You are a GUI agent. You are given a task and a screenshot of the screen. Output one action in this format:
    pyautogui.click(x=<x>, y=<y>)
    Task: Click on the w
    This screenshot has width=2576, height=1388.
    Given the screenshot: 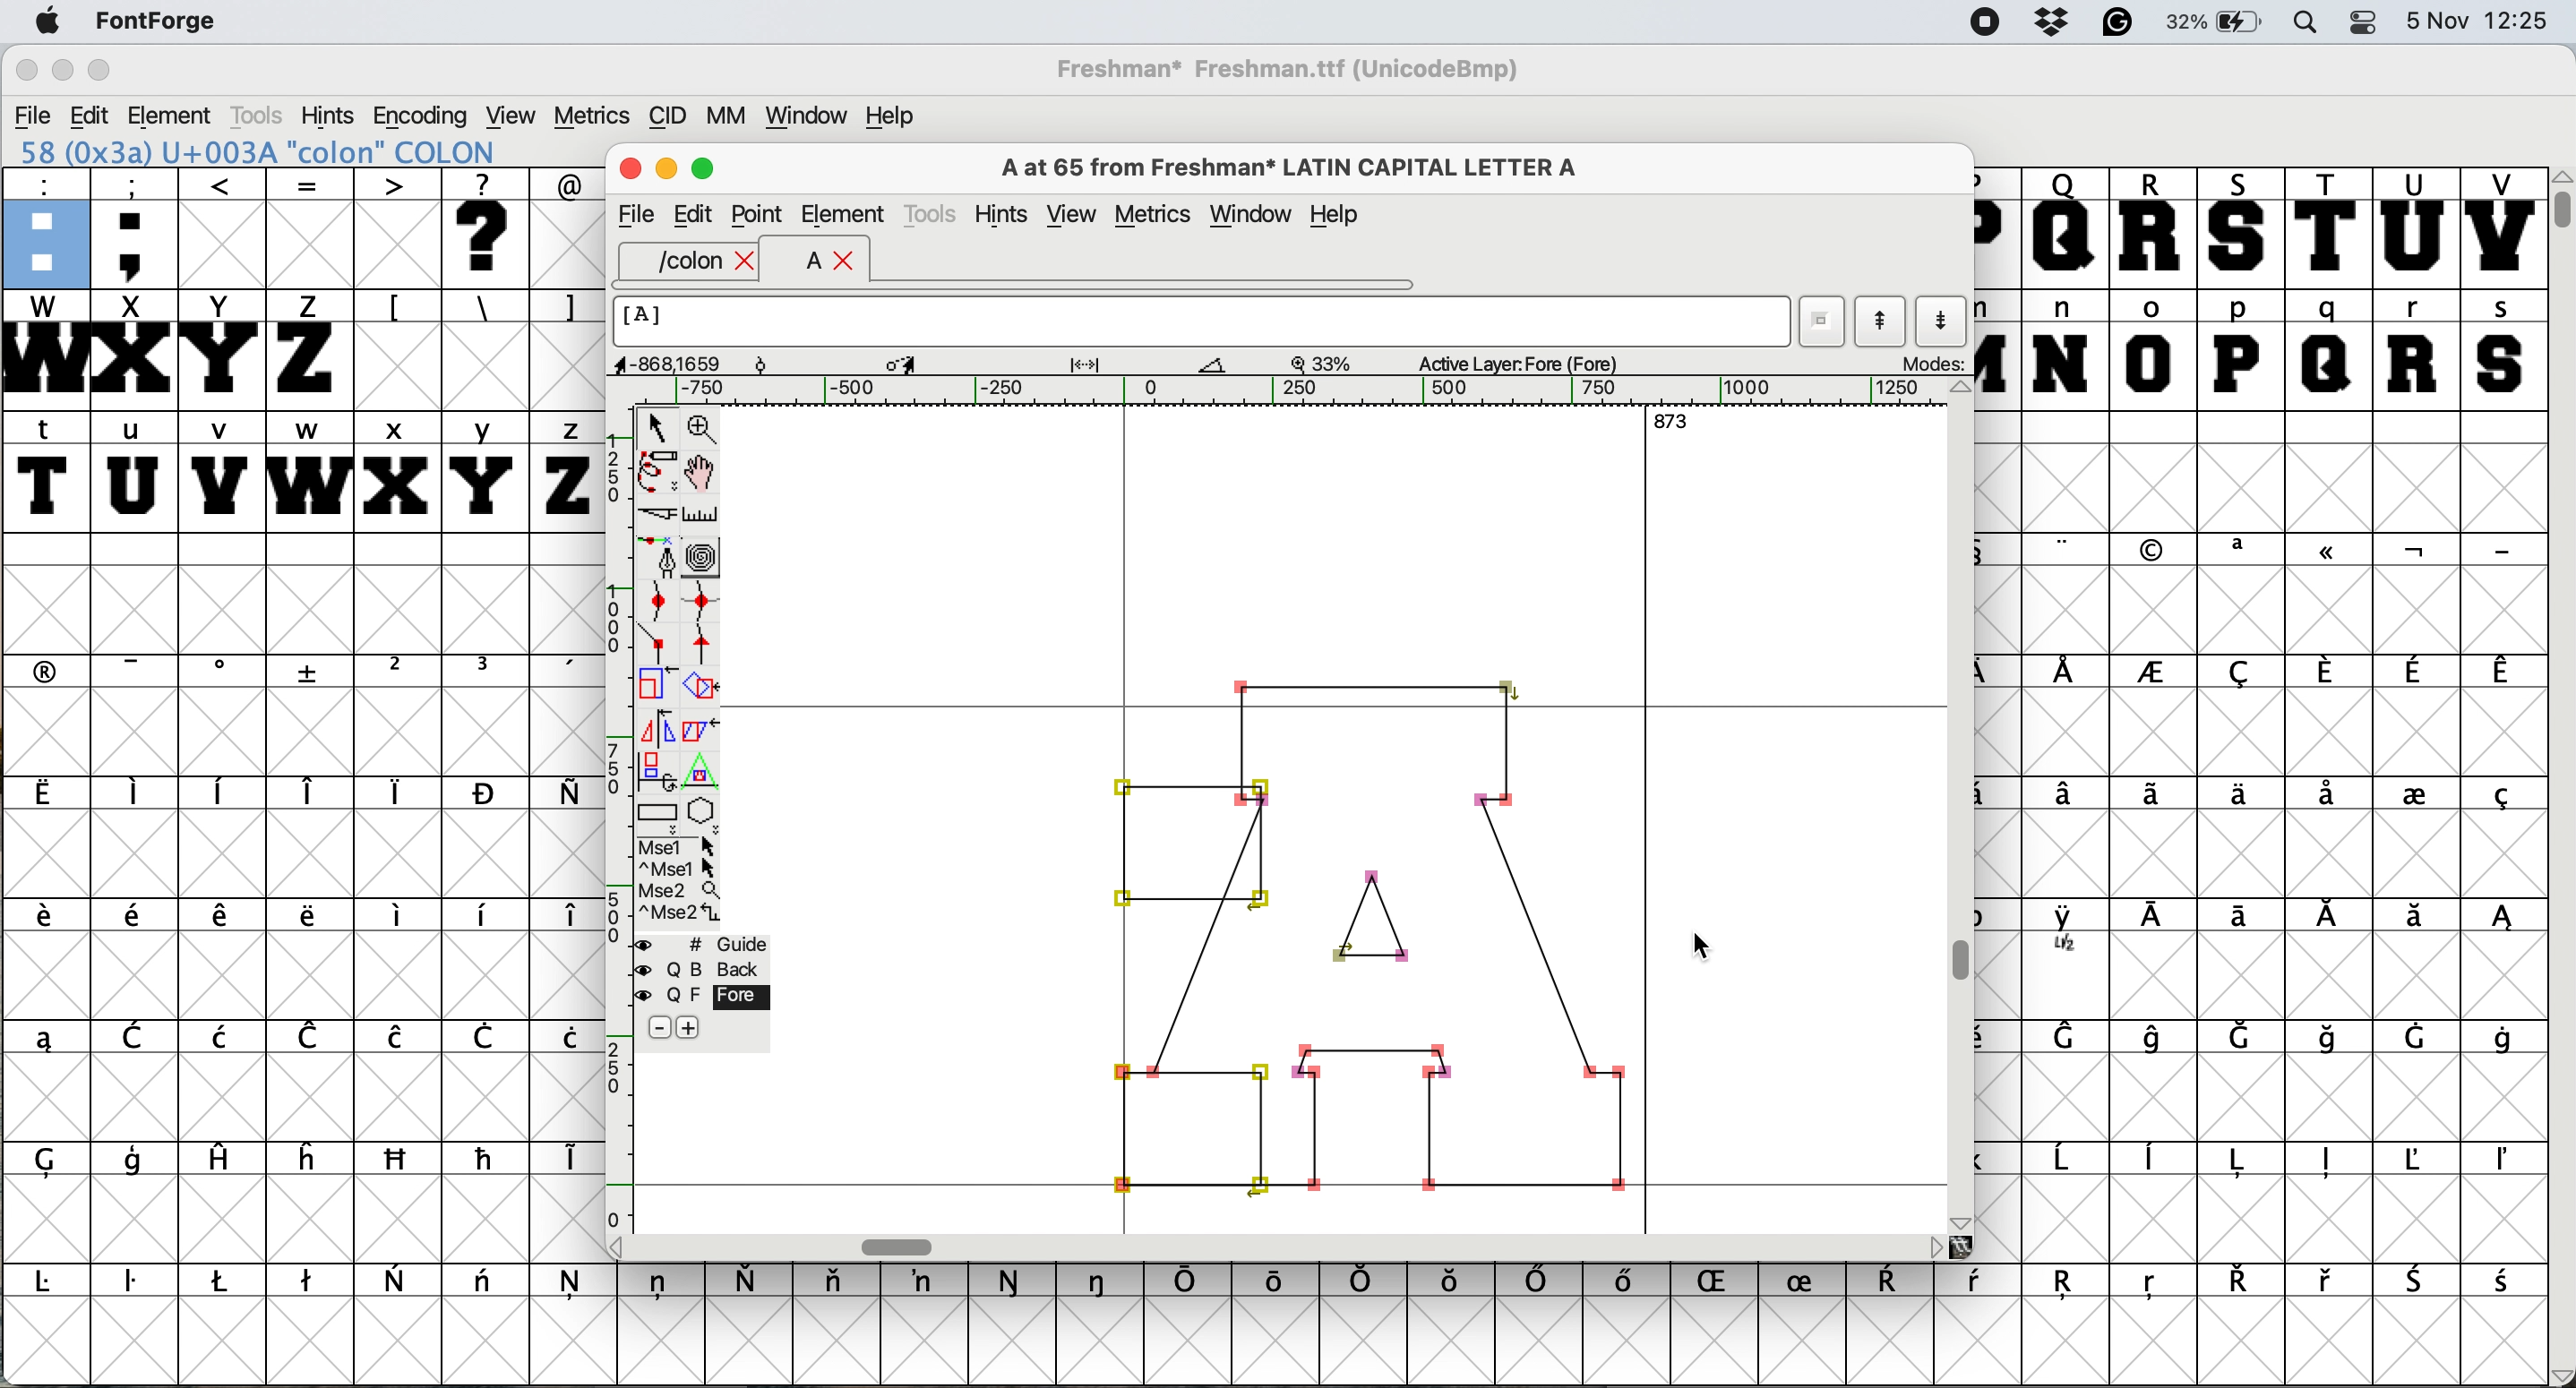 What is the action you would take?
    pyautogui.click(x=305, y=469)
    